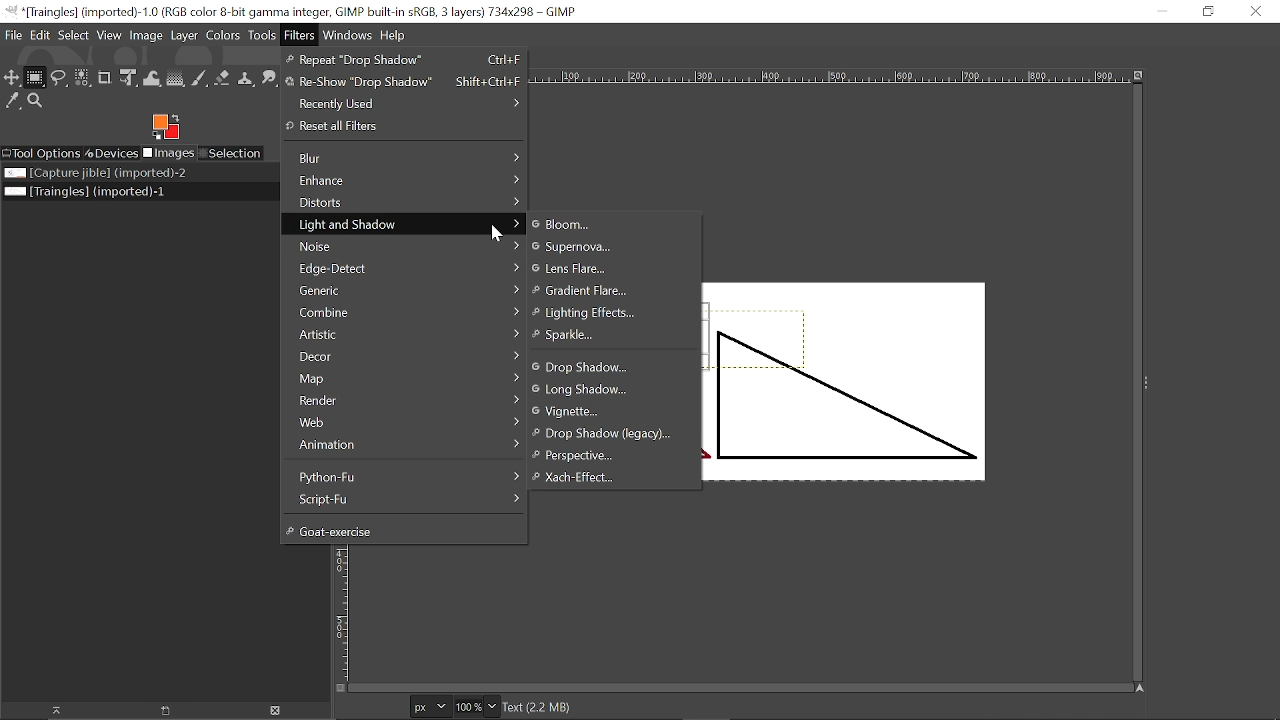 The image size is (1280, 720). What do you see at coordinates (247, 79) in the screenshot?
I see `Clone tool` at bounding box center [247, 79].